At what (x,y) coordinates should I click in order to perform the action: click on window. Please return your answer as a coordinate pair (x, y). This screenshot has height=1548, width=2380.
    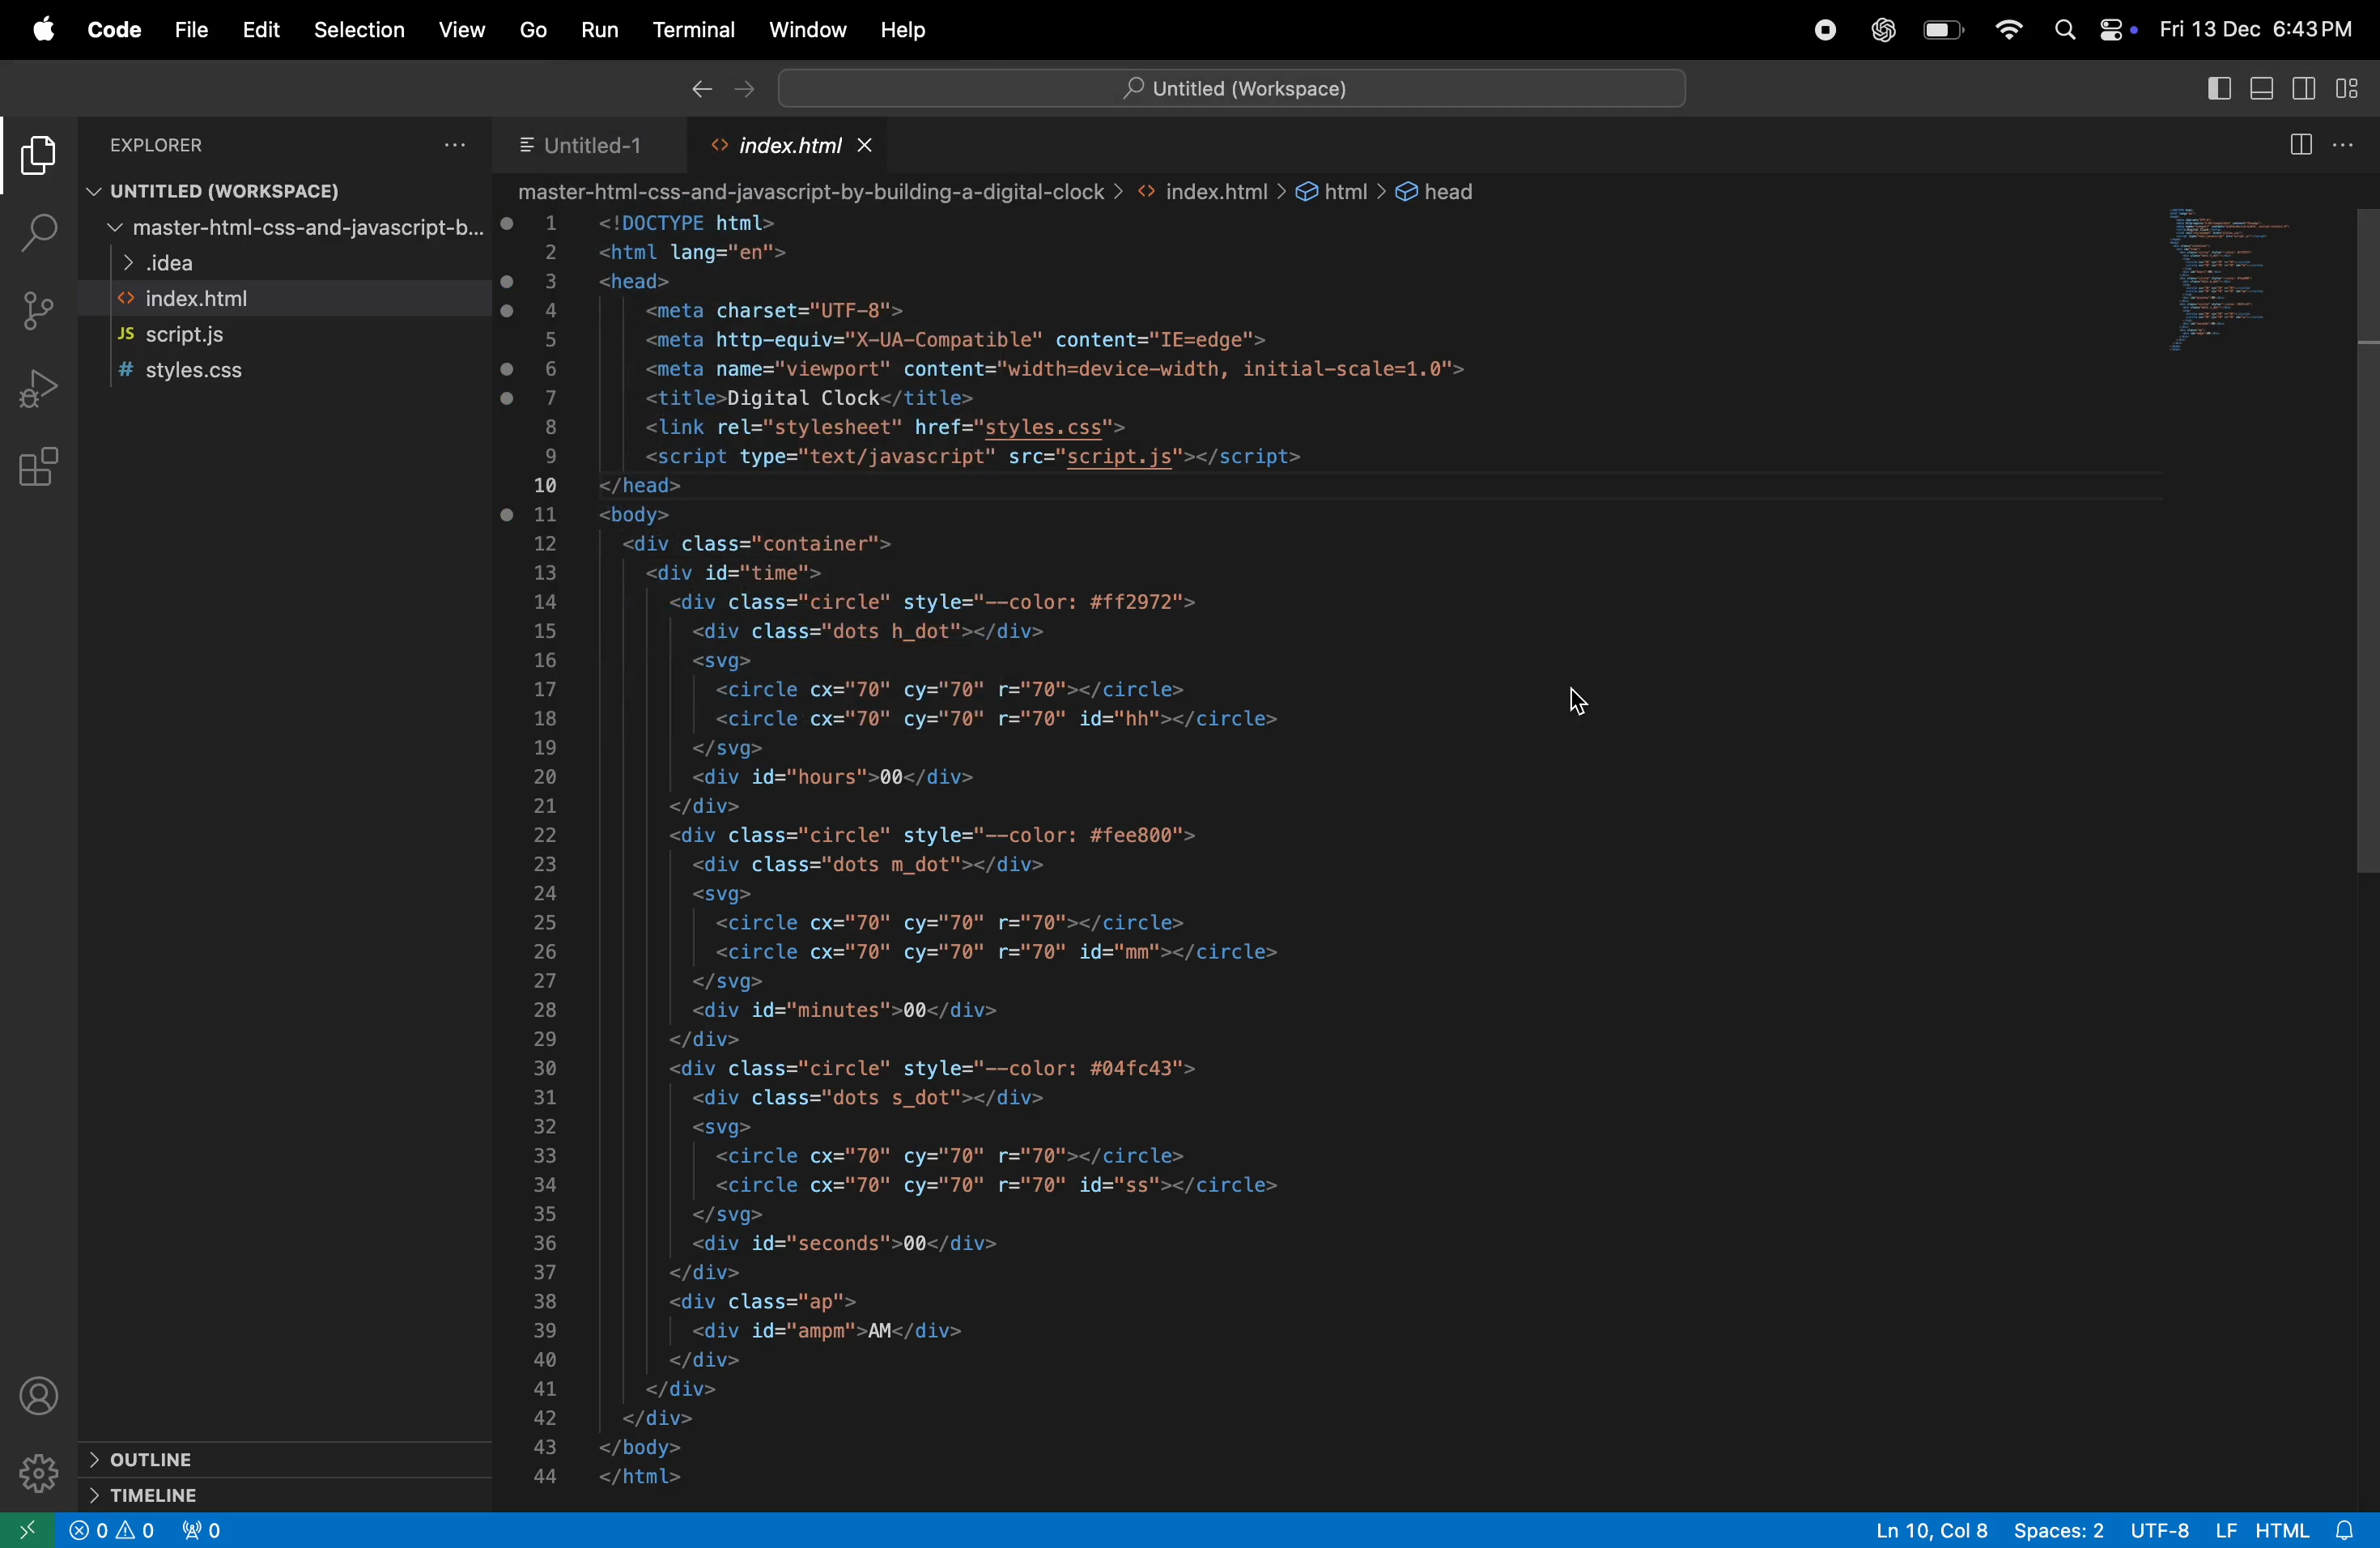
    Looking at the image, I should click on (808, 30).